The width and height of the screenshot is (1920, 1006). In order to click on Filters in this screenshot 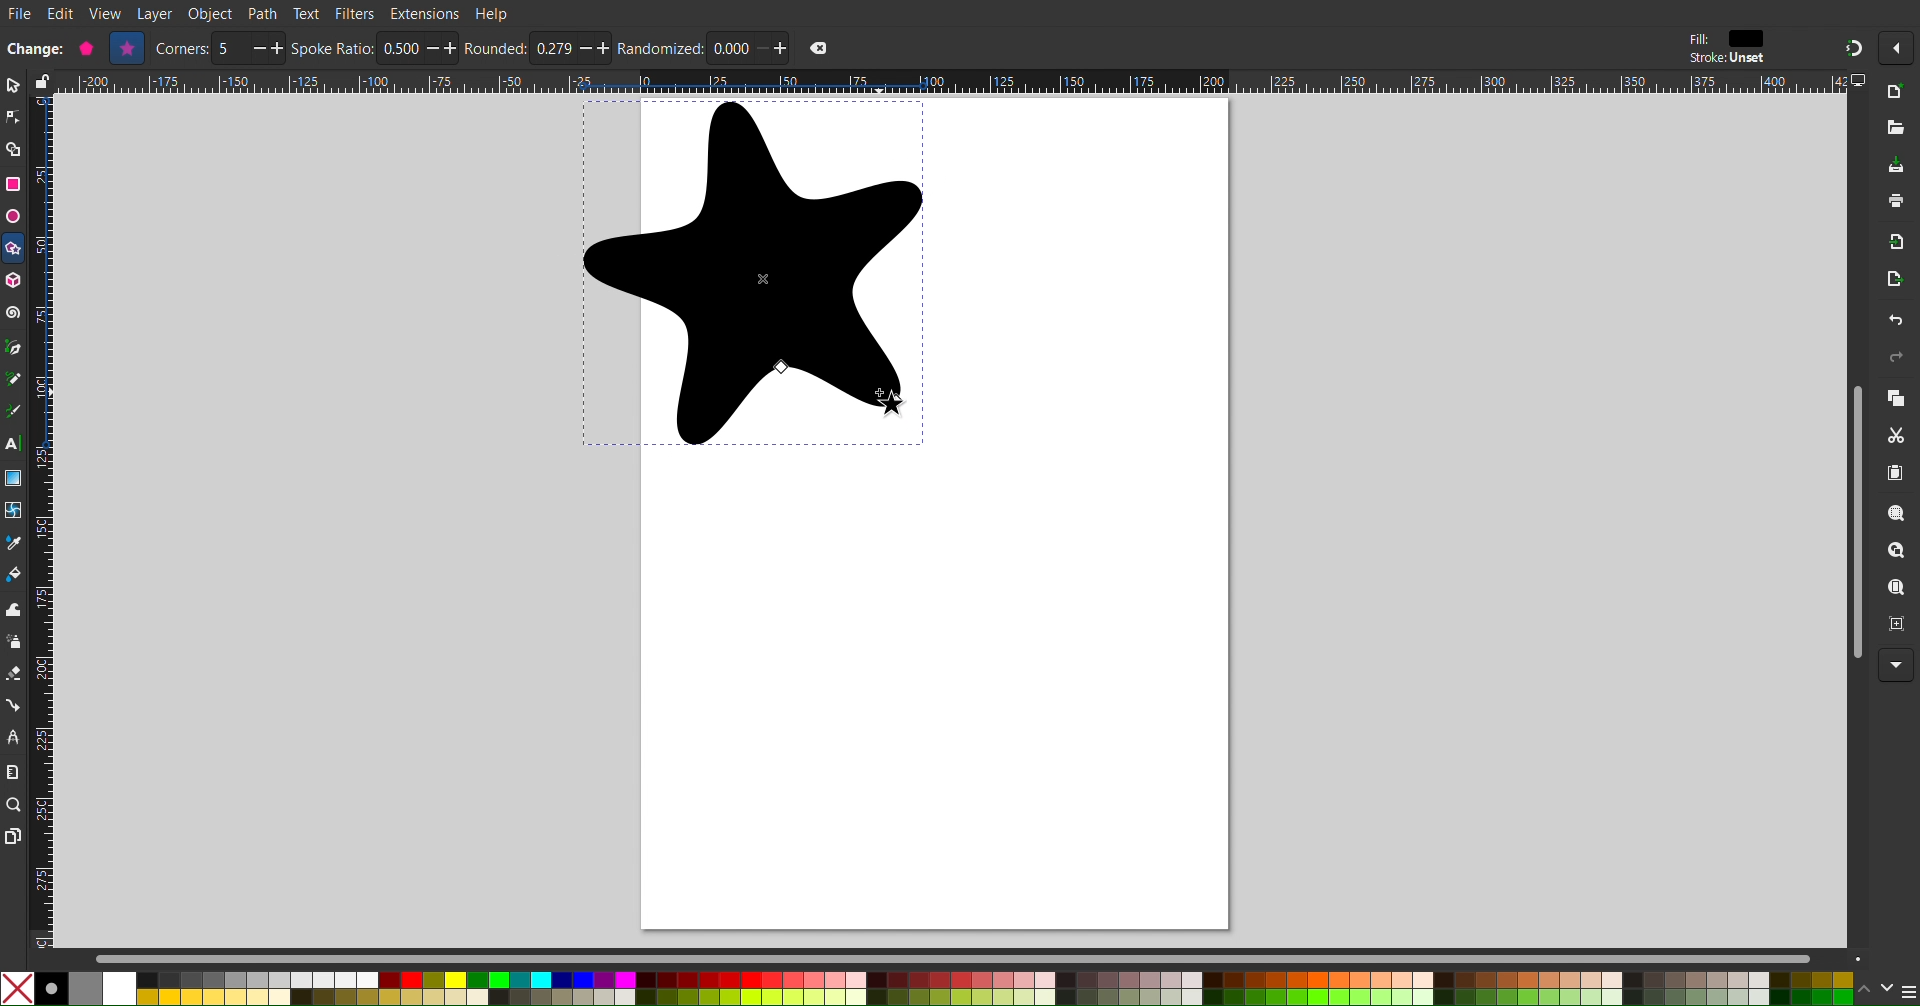, I will do `click(355, 13)`.